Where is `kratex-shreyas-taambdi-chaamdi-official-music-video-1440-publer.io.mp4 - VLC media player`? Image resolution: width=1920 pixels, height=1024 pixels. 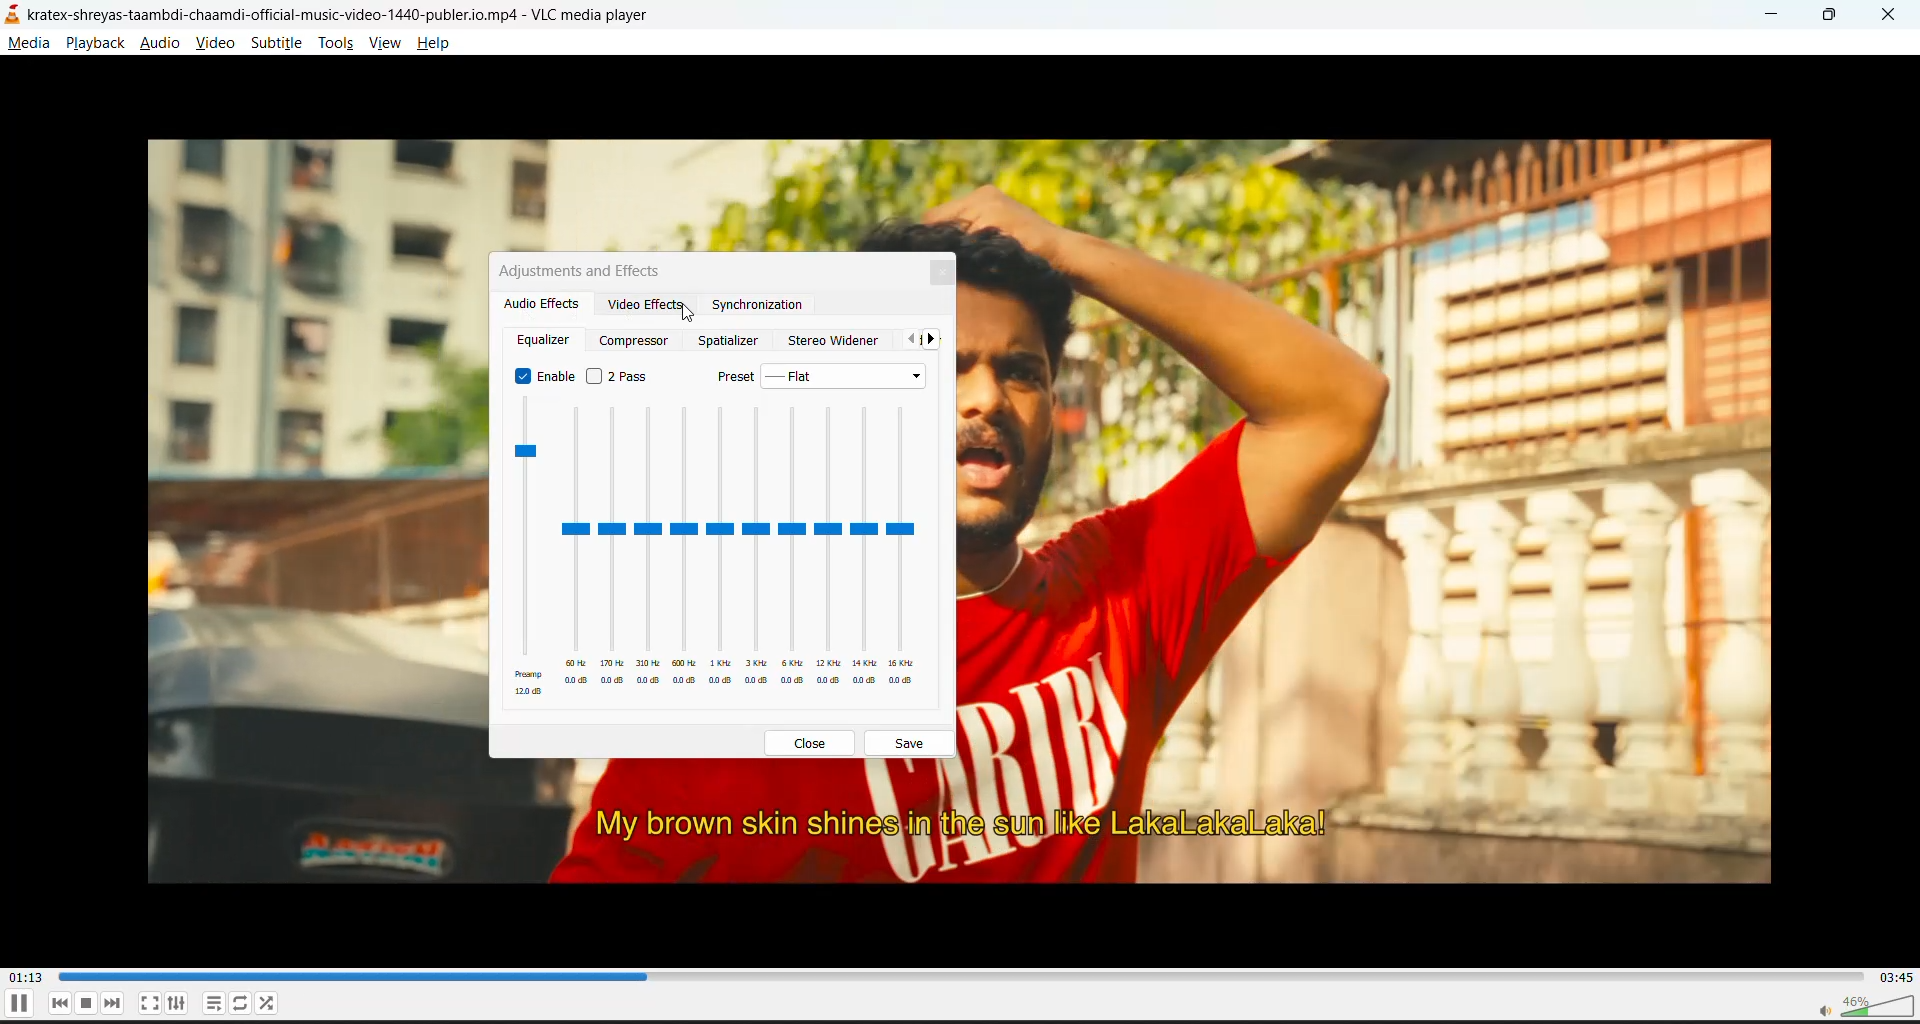 kratex-shreyas-taambdi-chaamdi-official-music-video-1440-publer.io.mp4 - VLC media player is located at coordinates (355, 15).